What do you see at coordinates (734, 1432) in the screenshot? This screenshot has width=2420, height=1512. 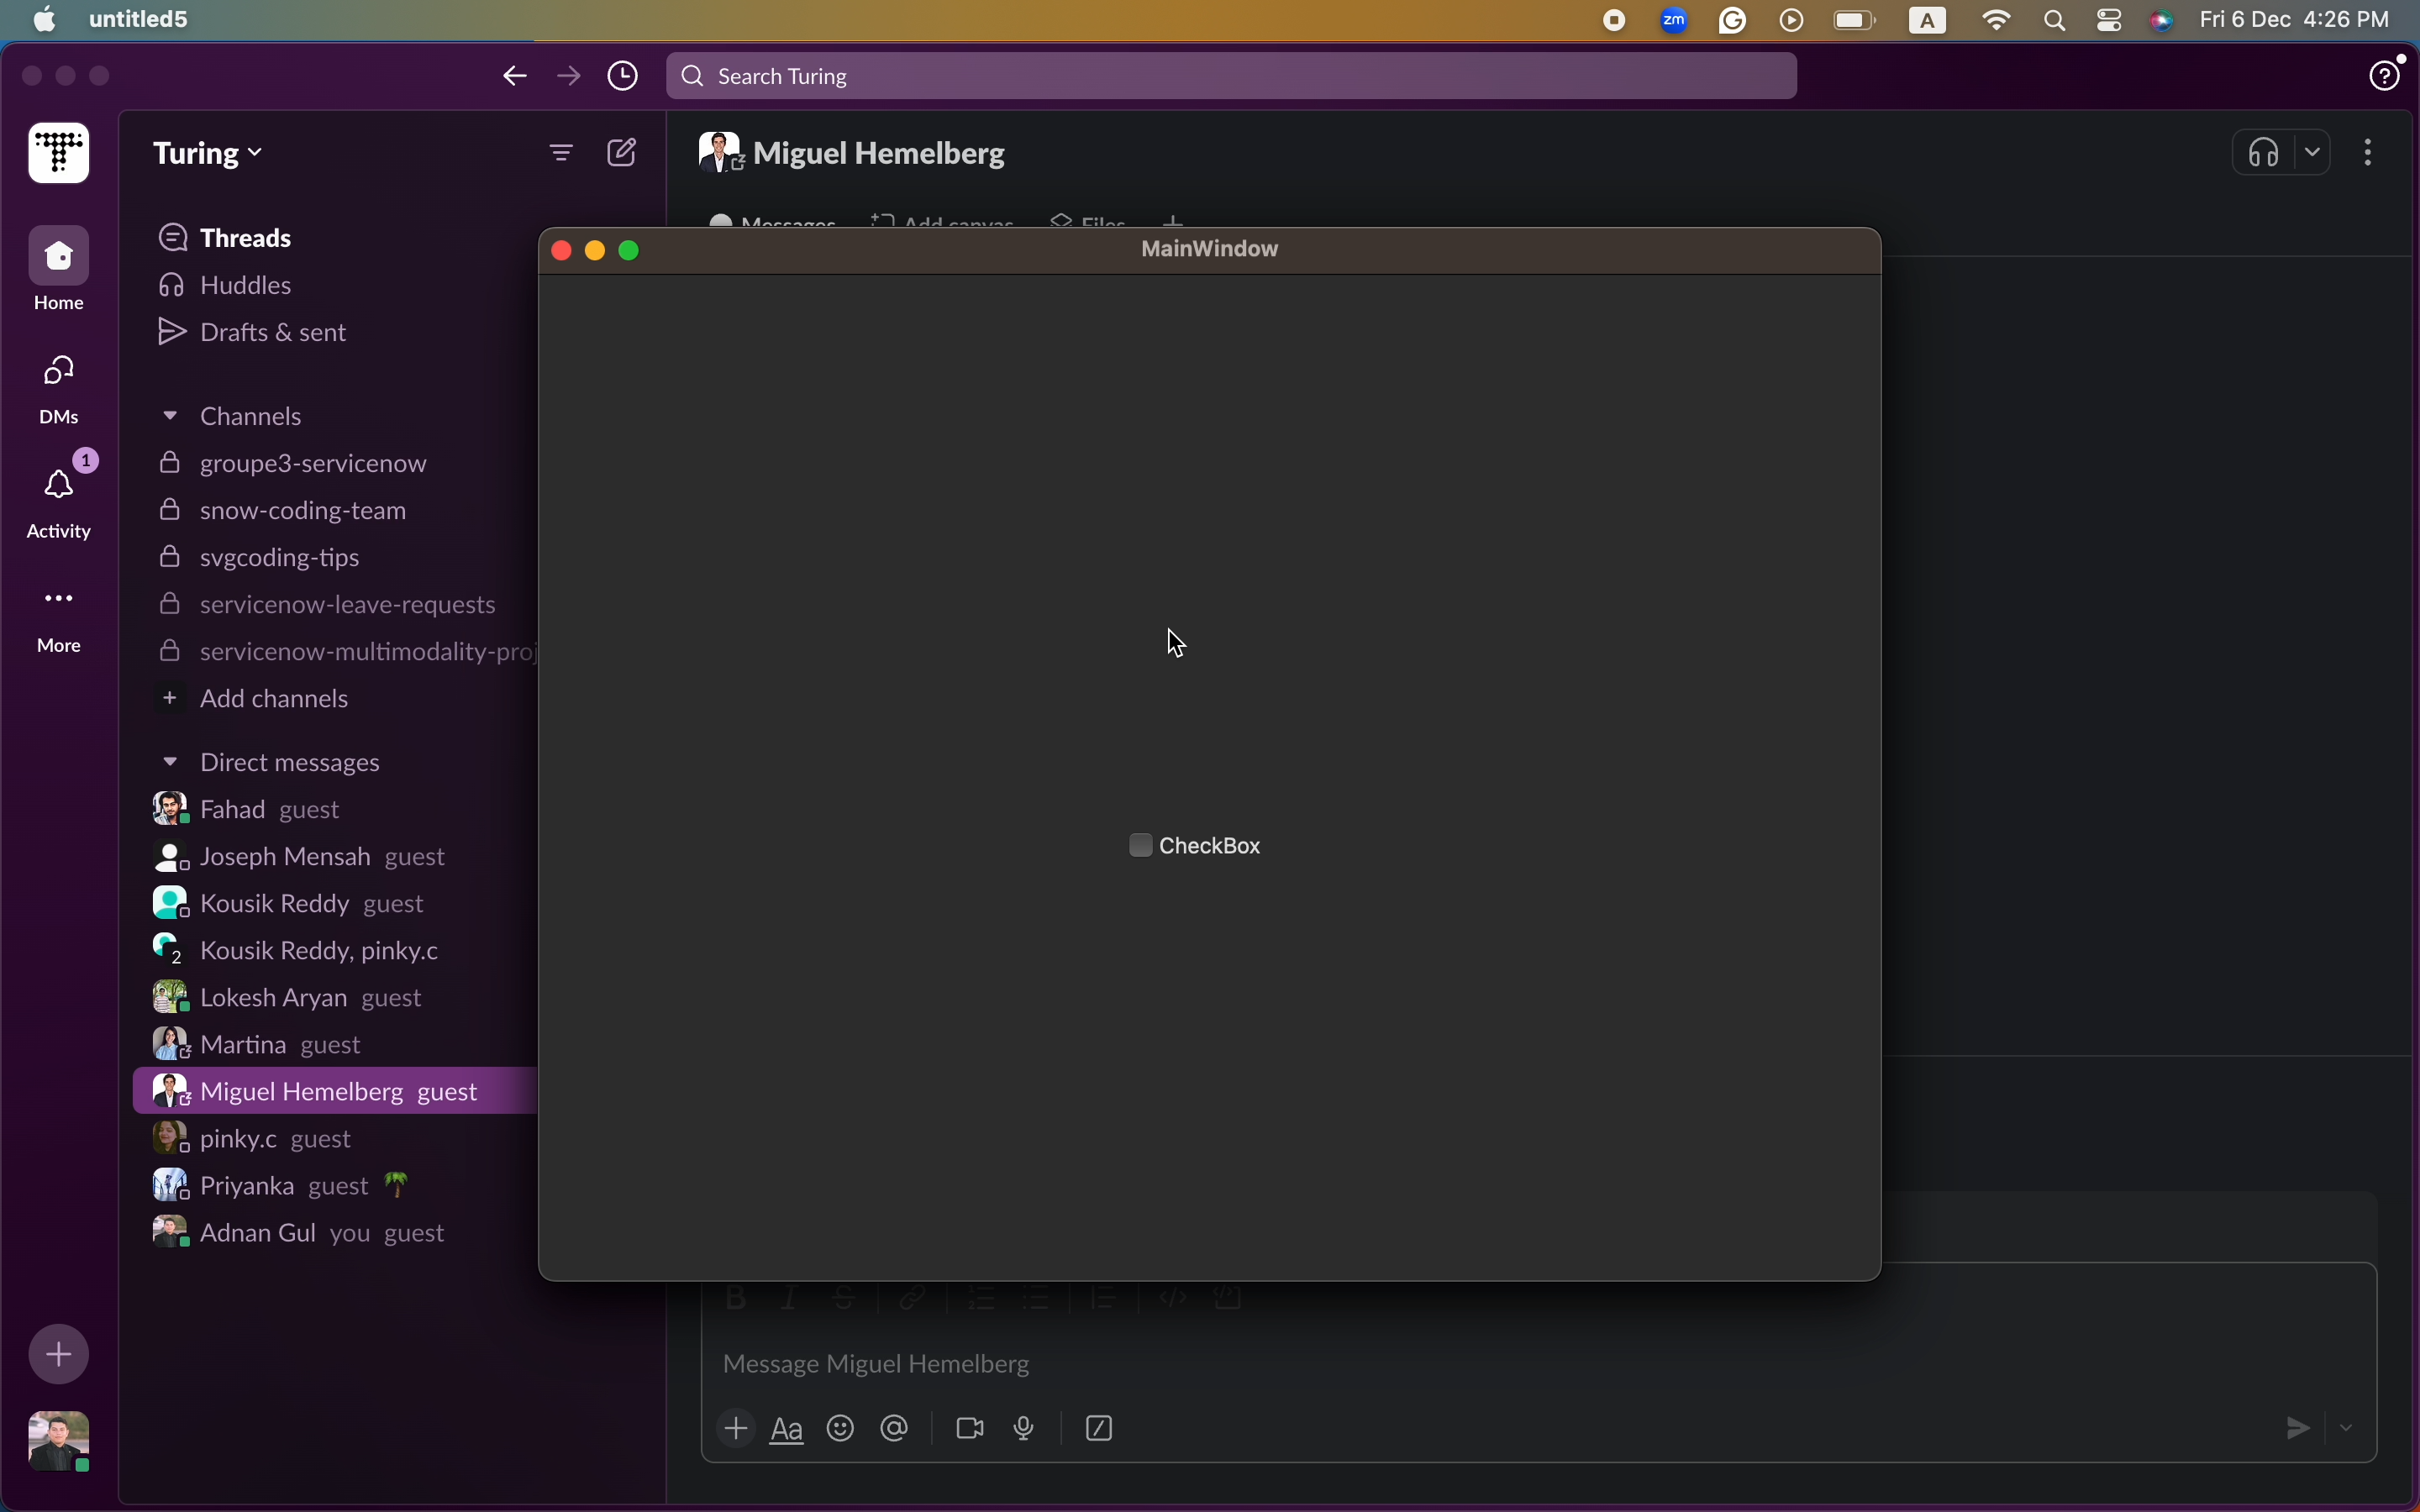 I see `add` at bounding box center [734, 1432].